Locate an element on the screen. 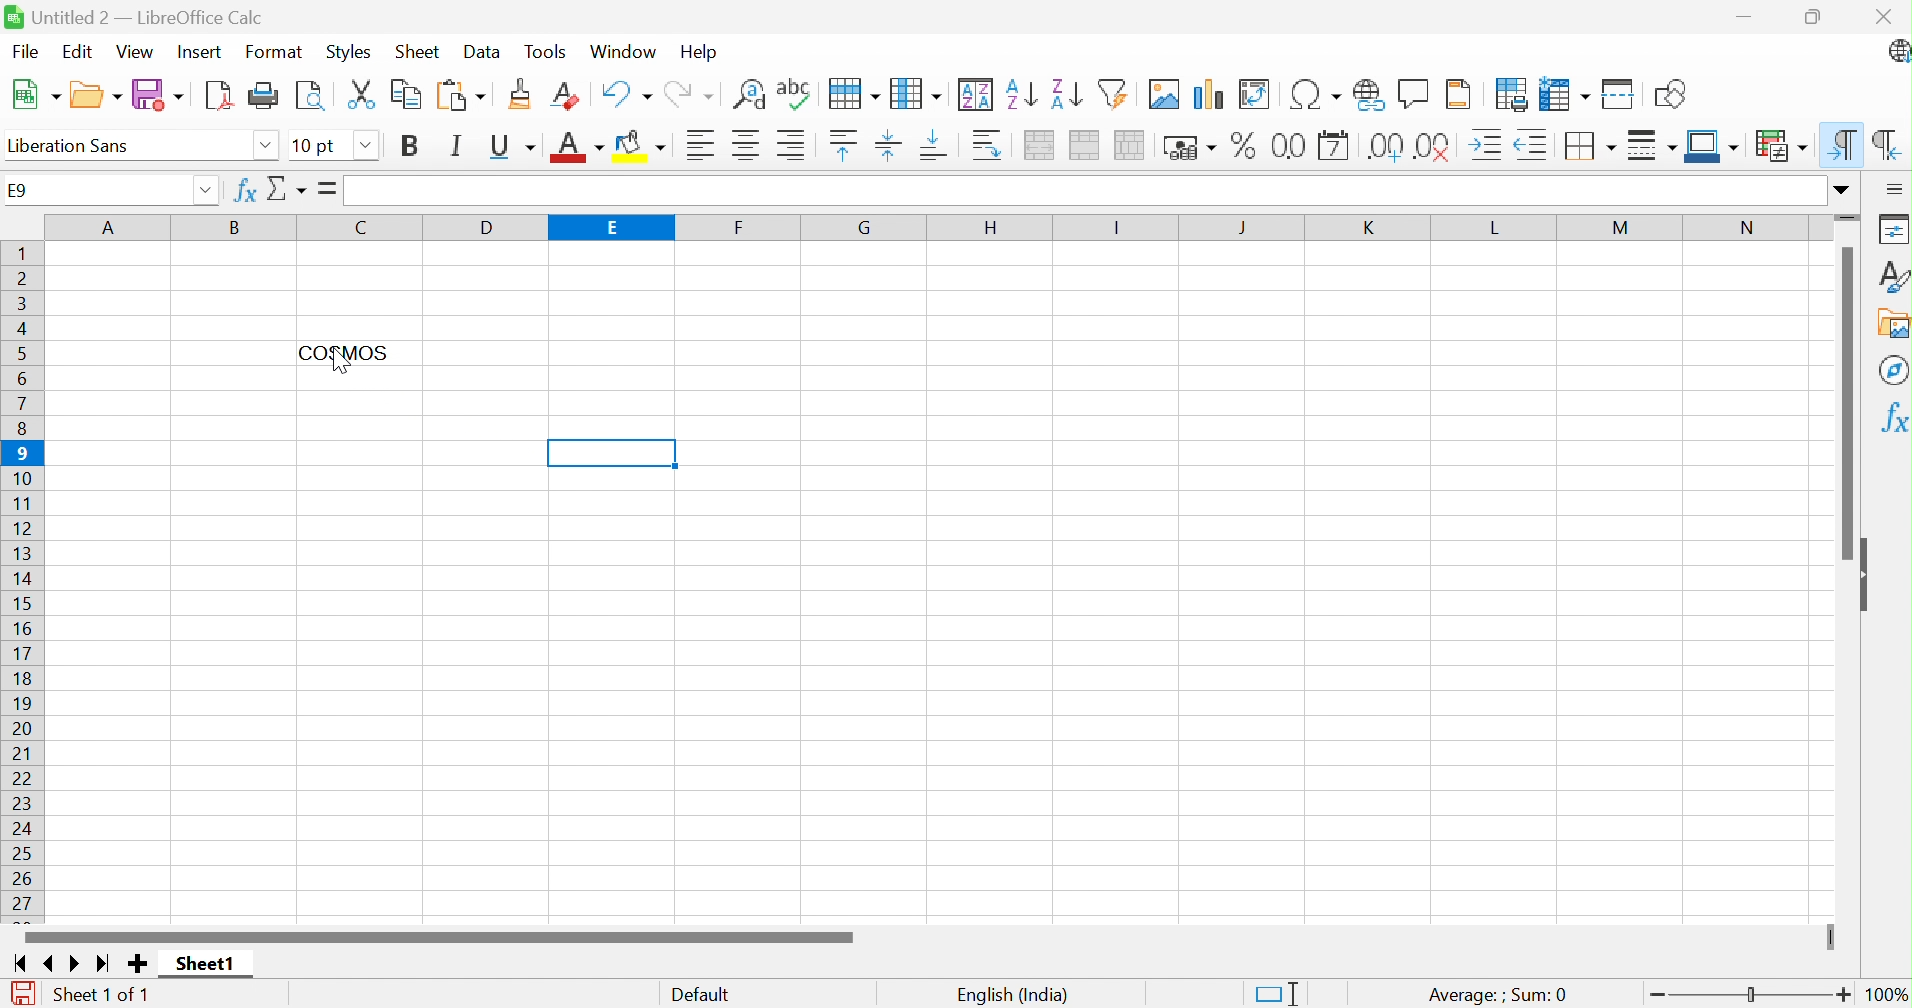 The height and width of the screenshot is (1008, 1912). Drop down is located at coordinates (209, 189).